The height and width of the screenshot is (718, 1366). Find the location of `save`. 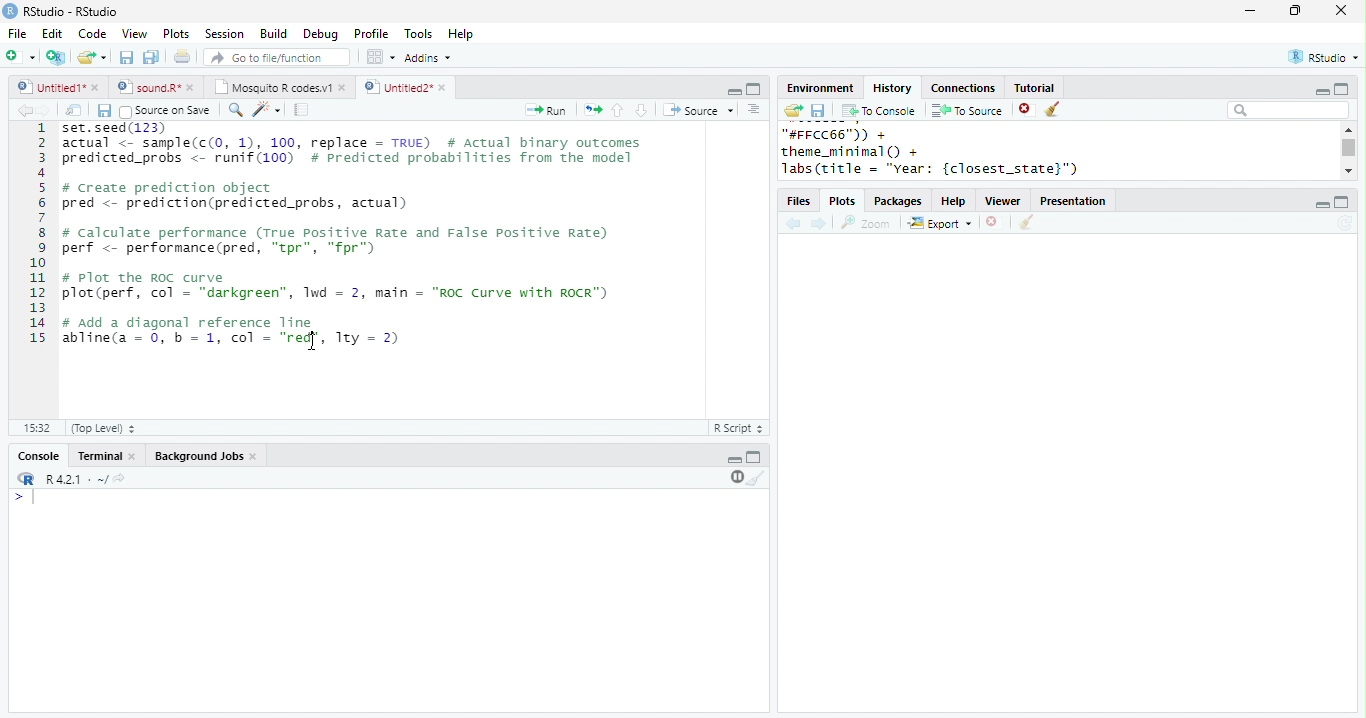

save is located at coordinates (104, 111).